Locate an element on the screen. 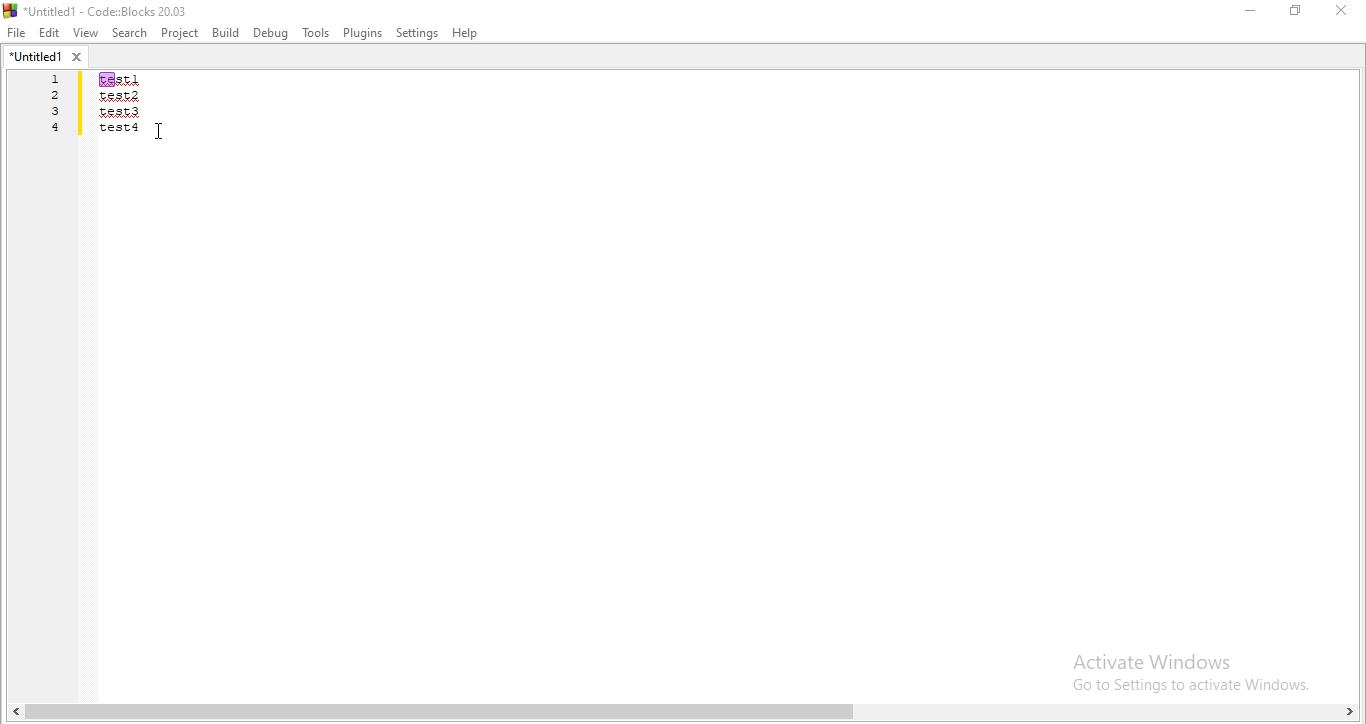 The width and height of the screenshot is (1366, 724). Test 1, test 2, test 3, test 4 is located at coordinates (146, 119).